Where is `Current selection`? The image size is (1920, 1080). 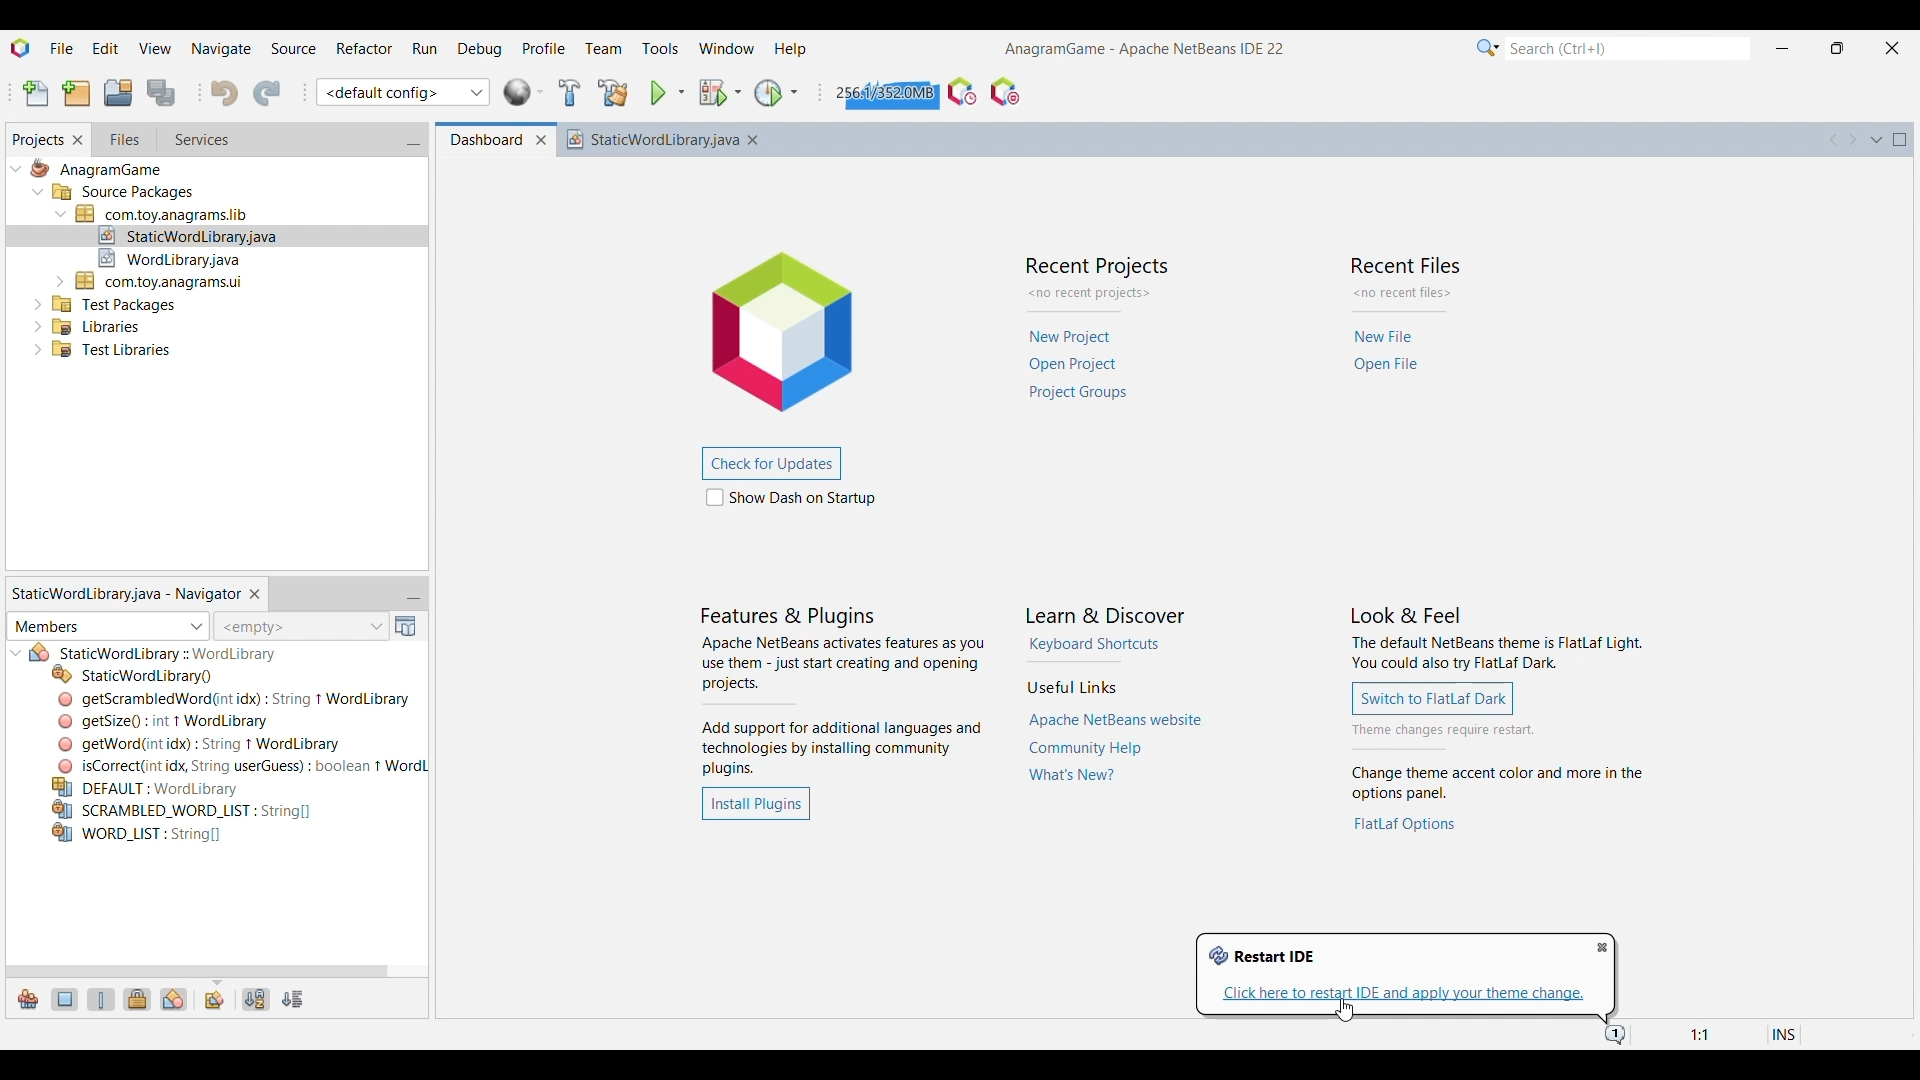
Current selection is located at coordinates (37, 140).